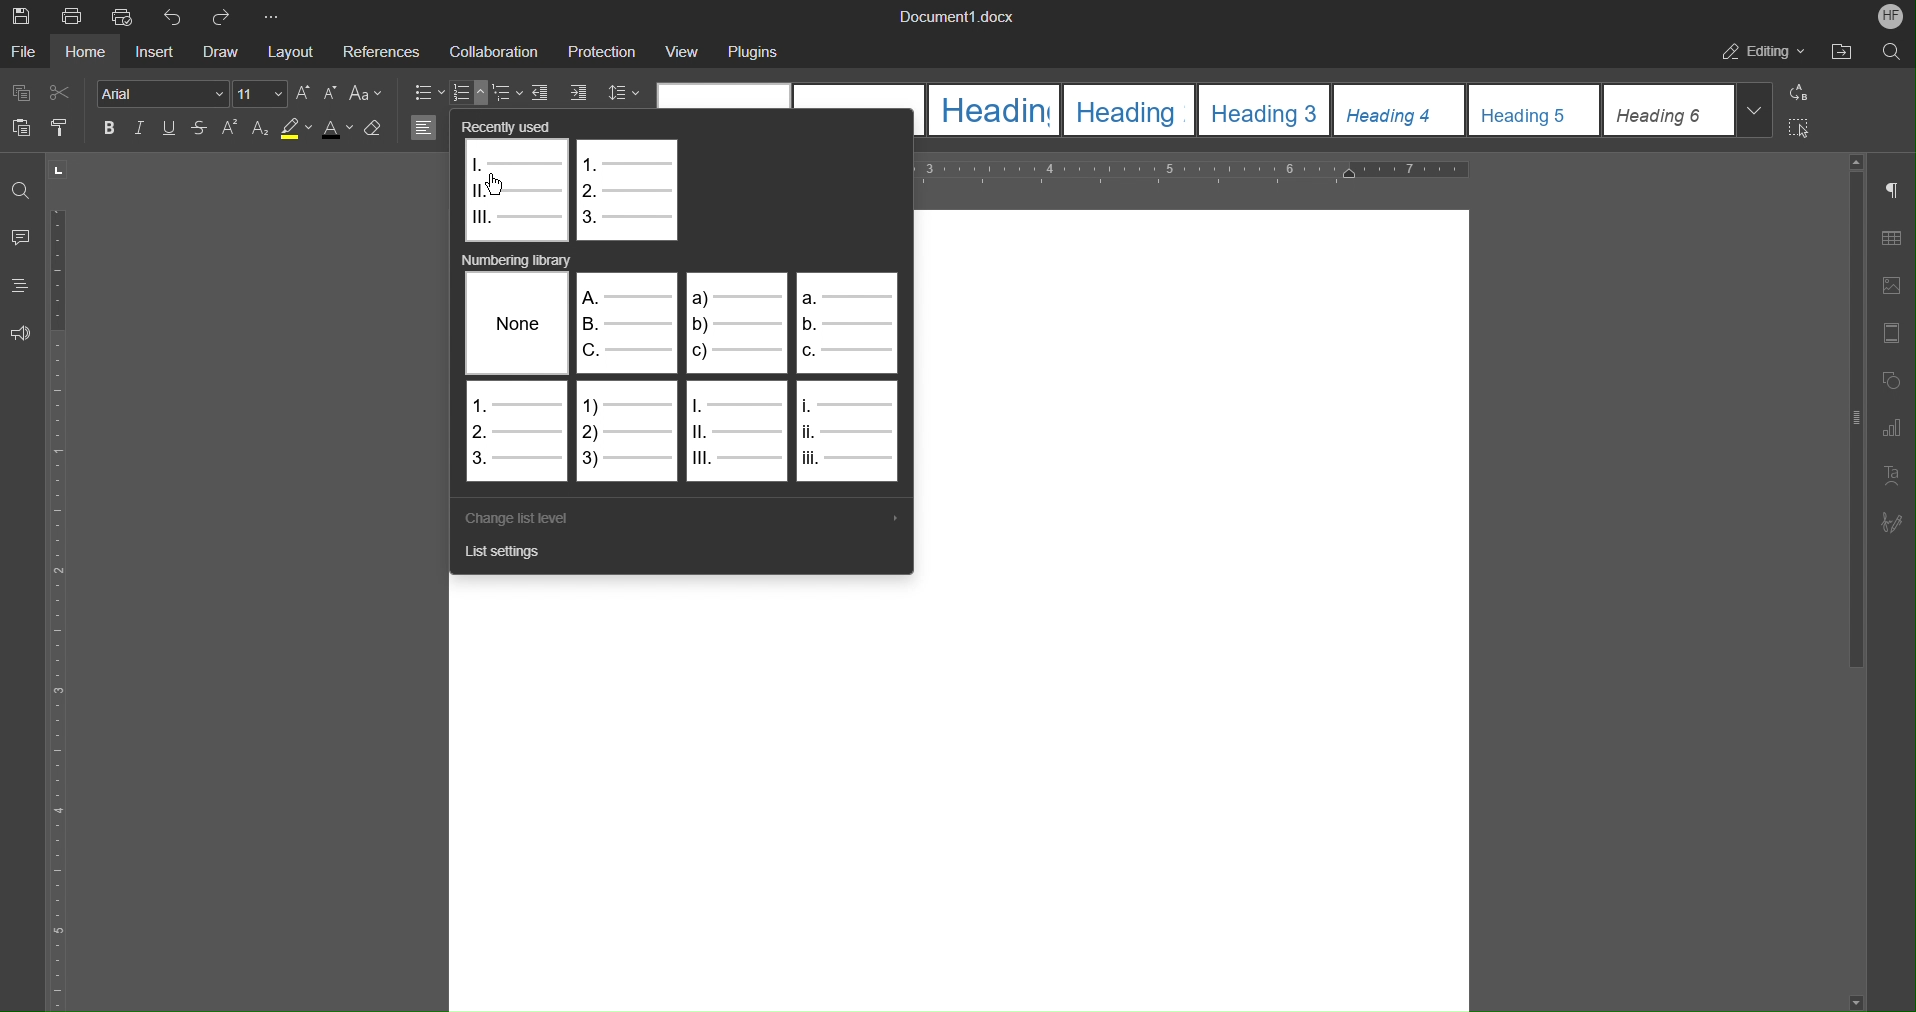  What do you see at coordinates (231, 129) in the screenshot?
I see `Superscript` at bounding box center [231, 129].